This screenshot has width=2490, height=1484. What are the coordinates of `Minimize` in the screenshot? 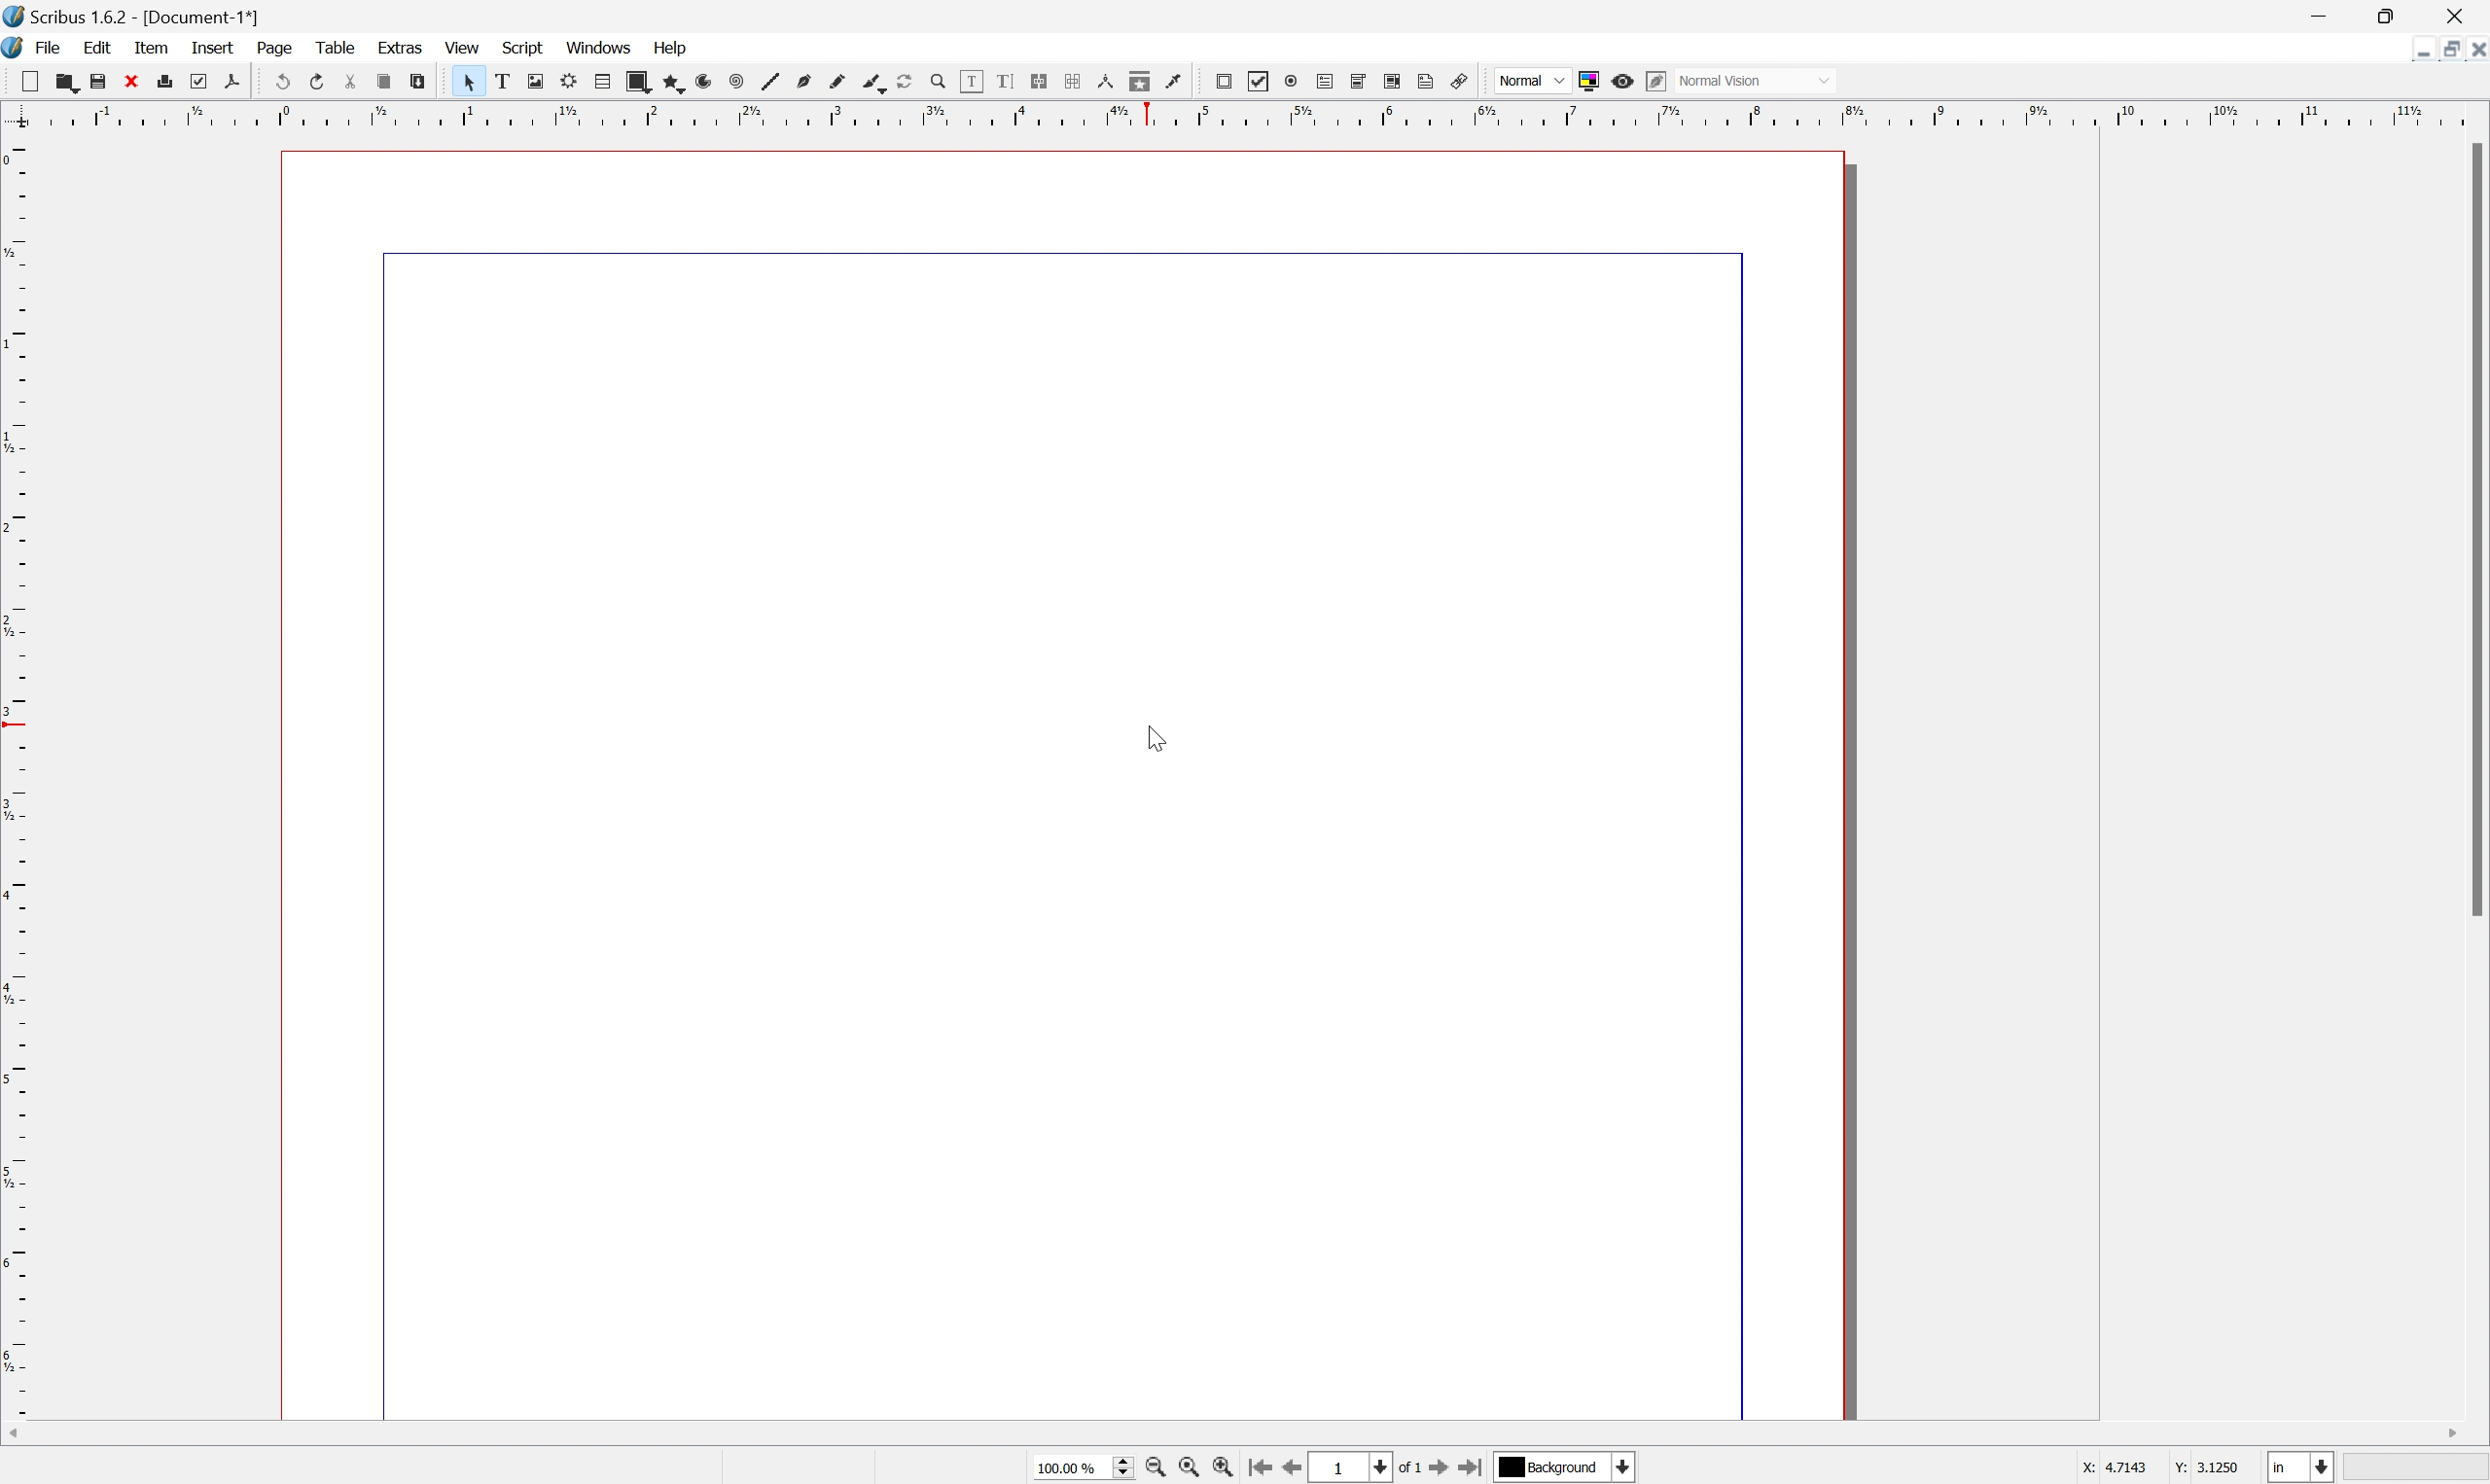 It's located at (2322, 17).